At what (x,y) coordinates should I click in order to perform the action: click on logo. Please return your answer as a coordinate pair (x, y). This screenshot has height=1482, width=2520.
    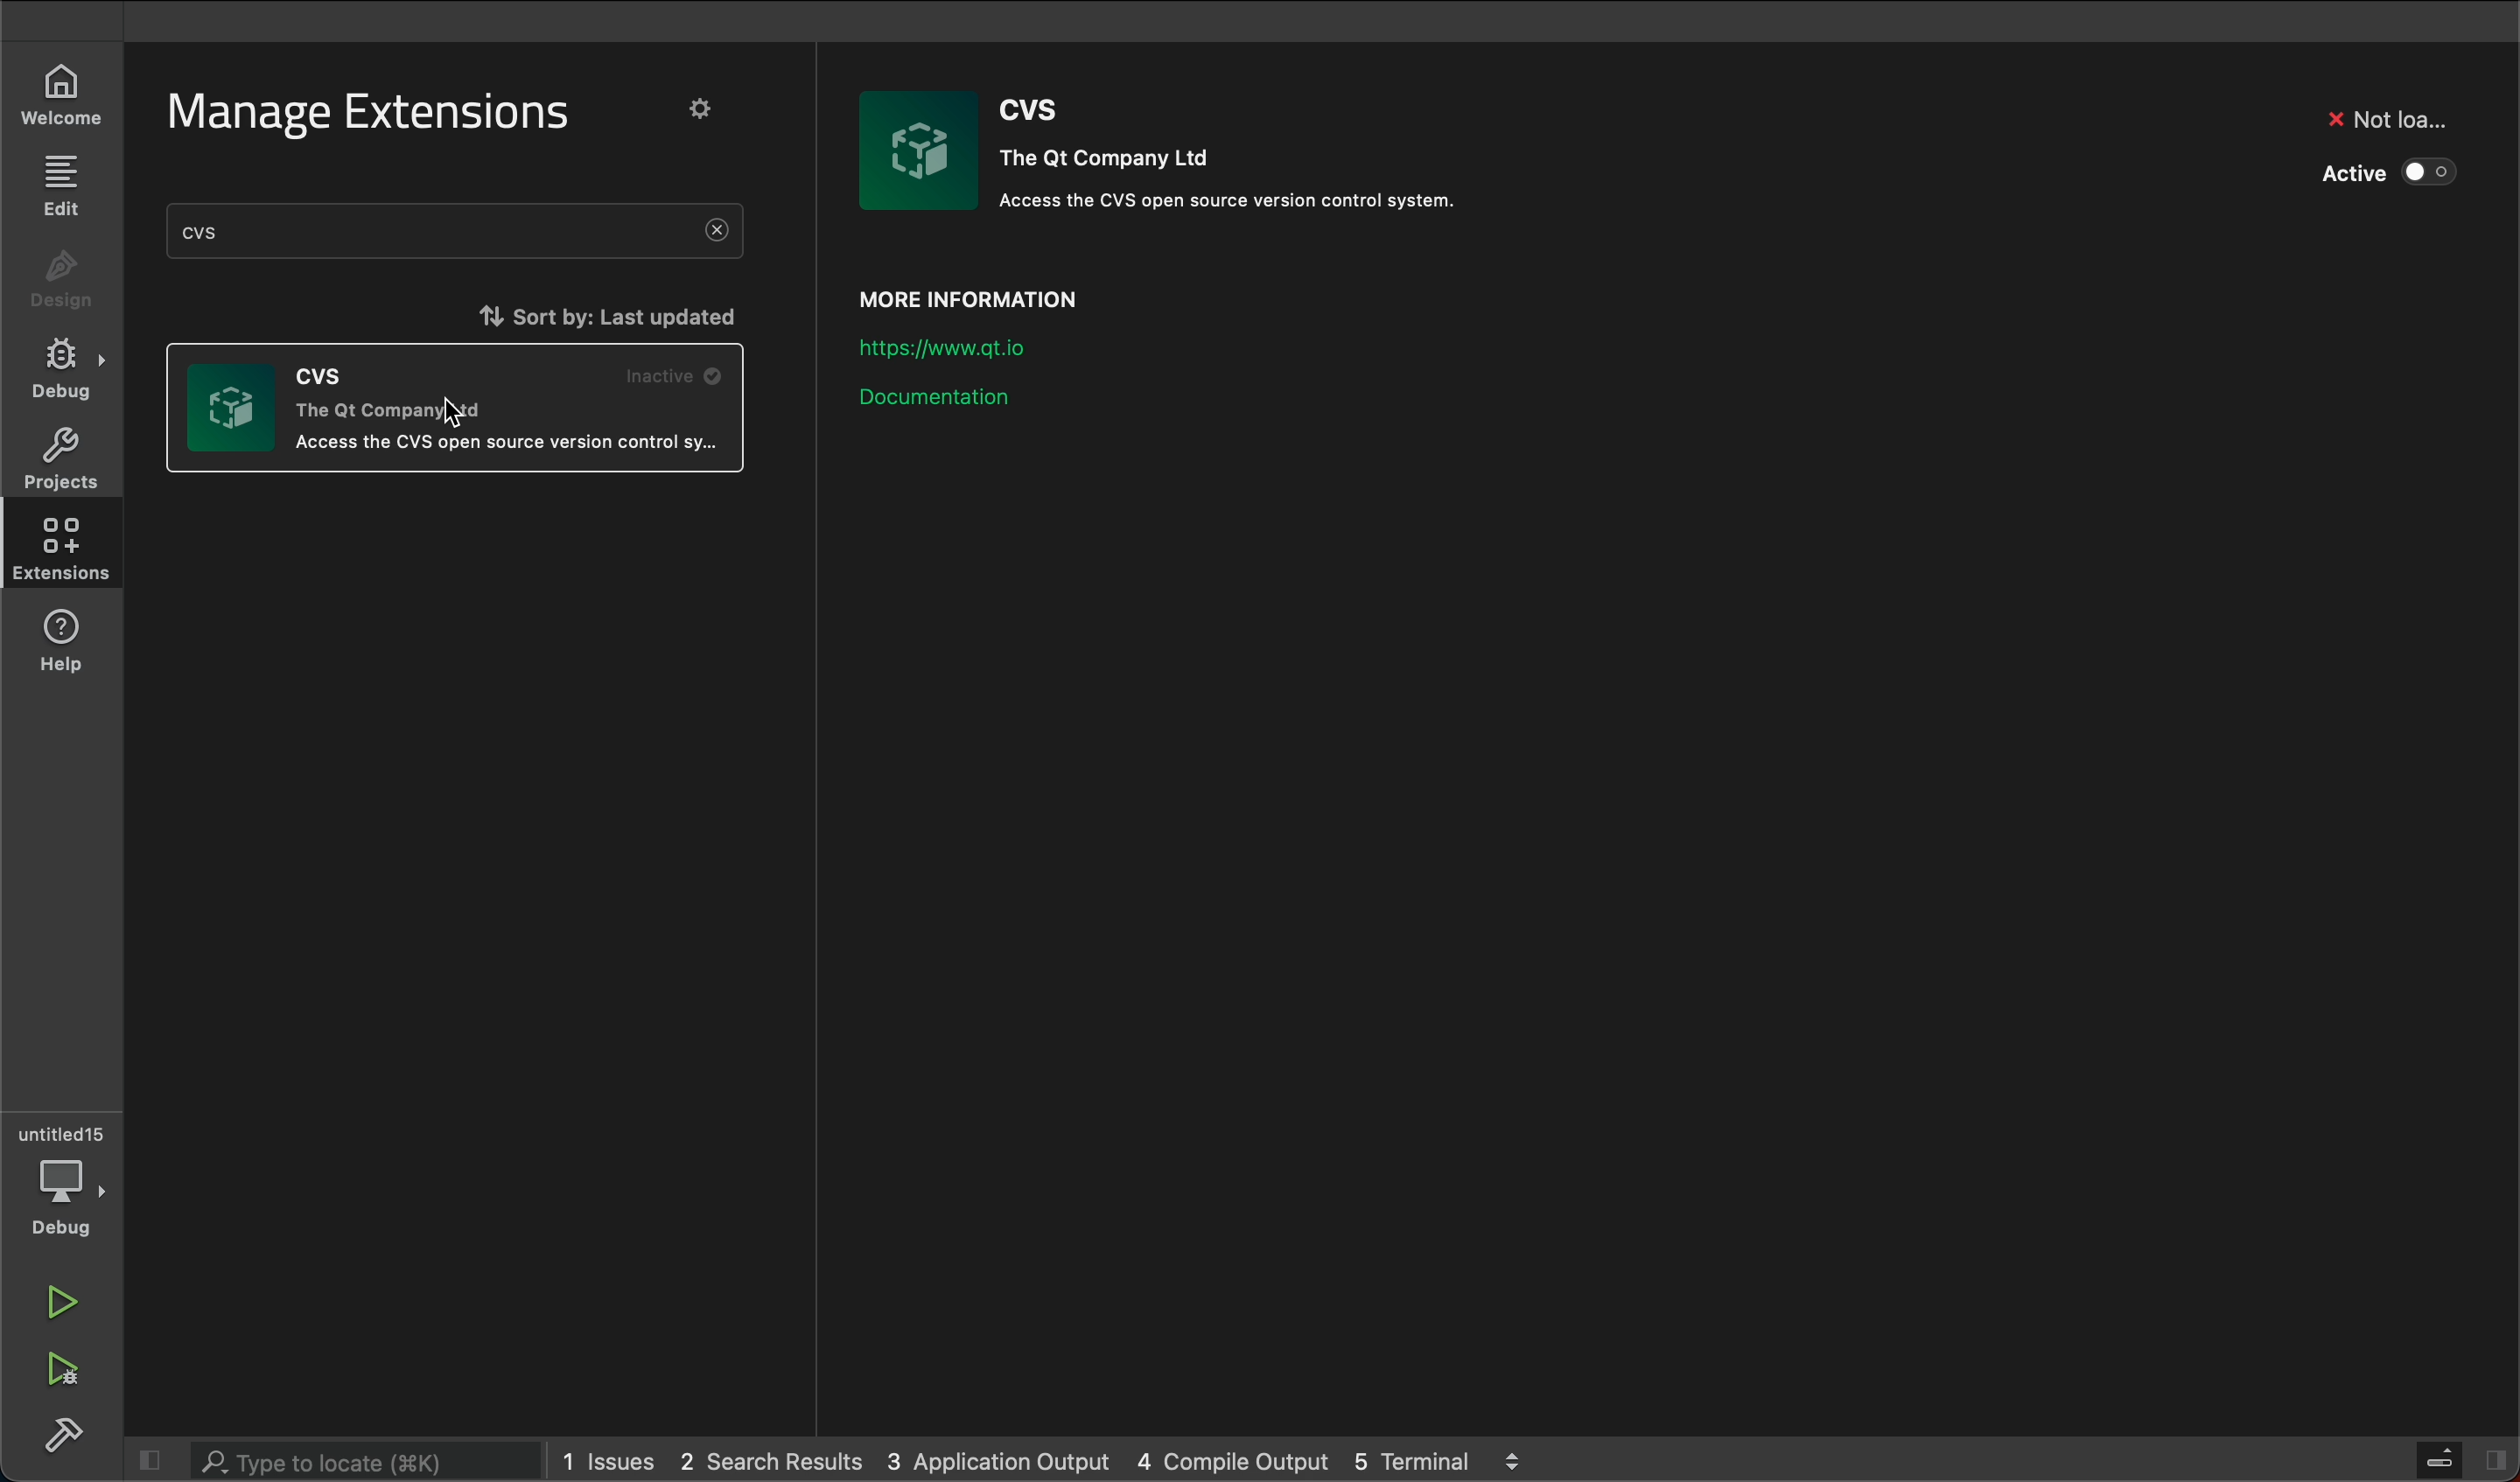
    Looking at the image, I should click on (925, 150).